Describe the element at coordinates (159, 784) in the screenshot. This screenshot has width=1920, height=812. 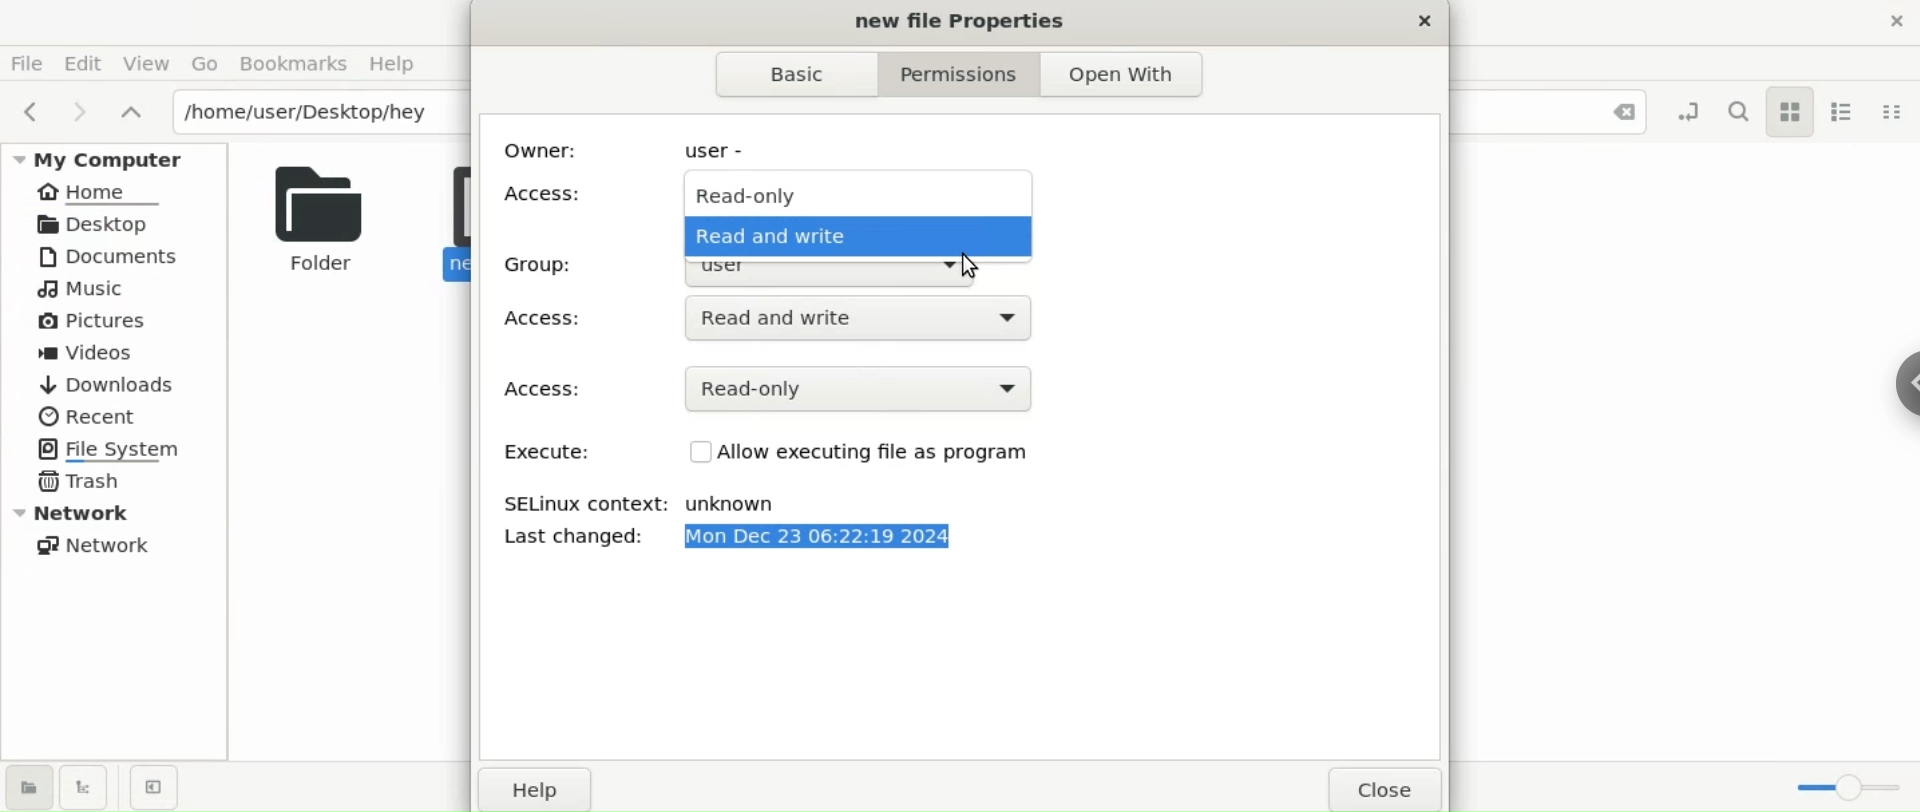
I see `close sidebar` at that location.